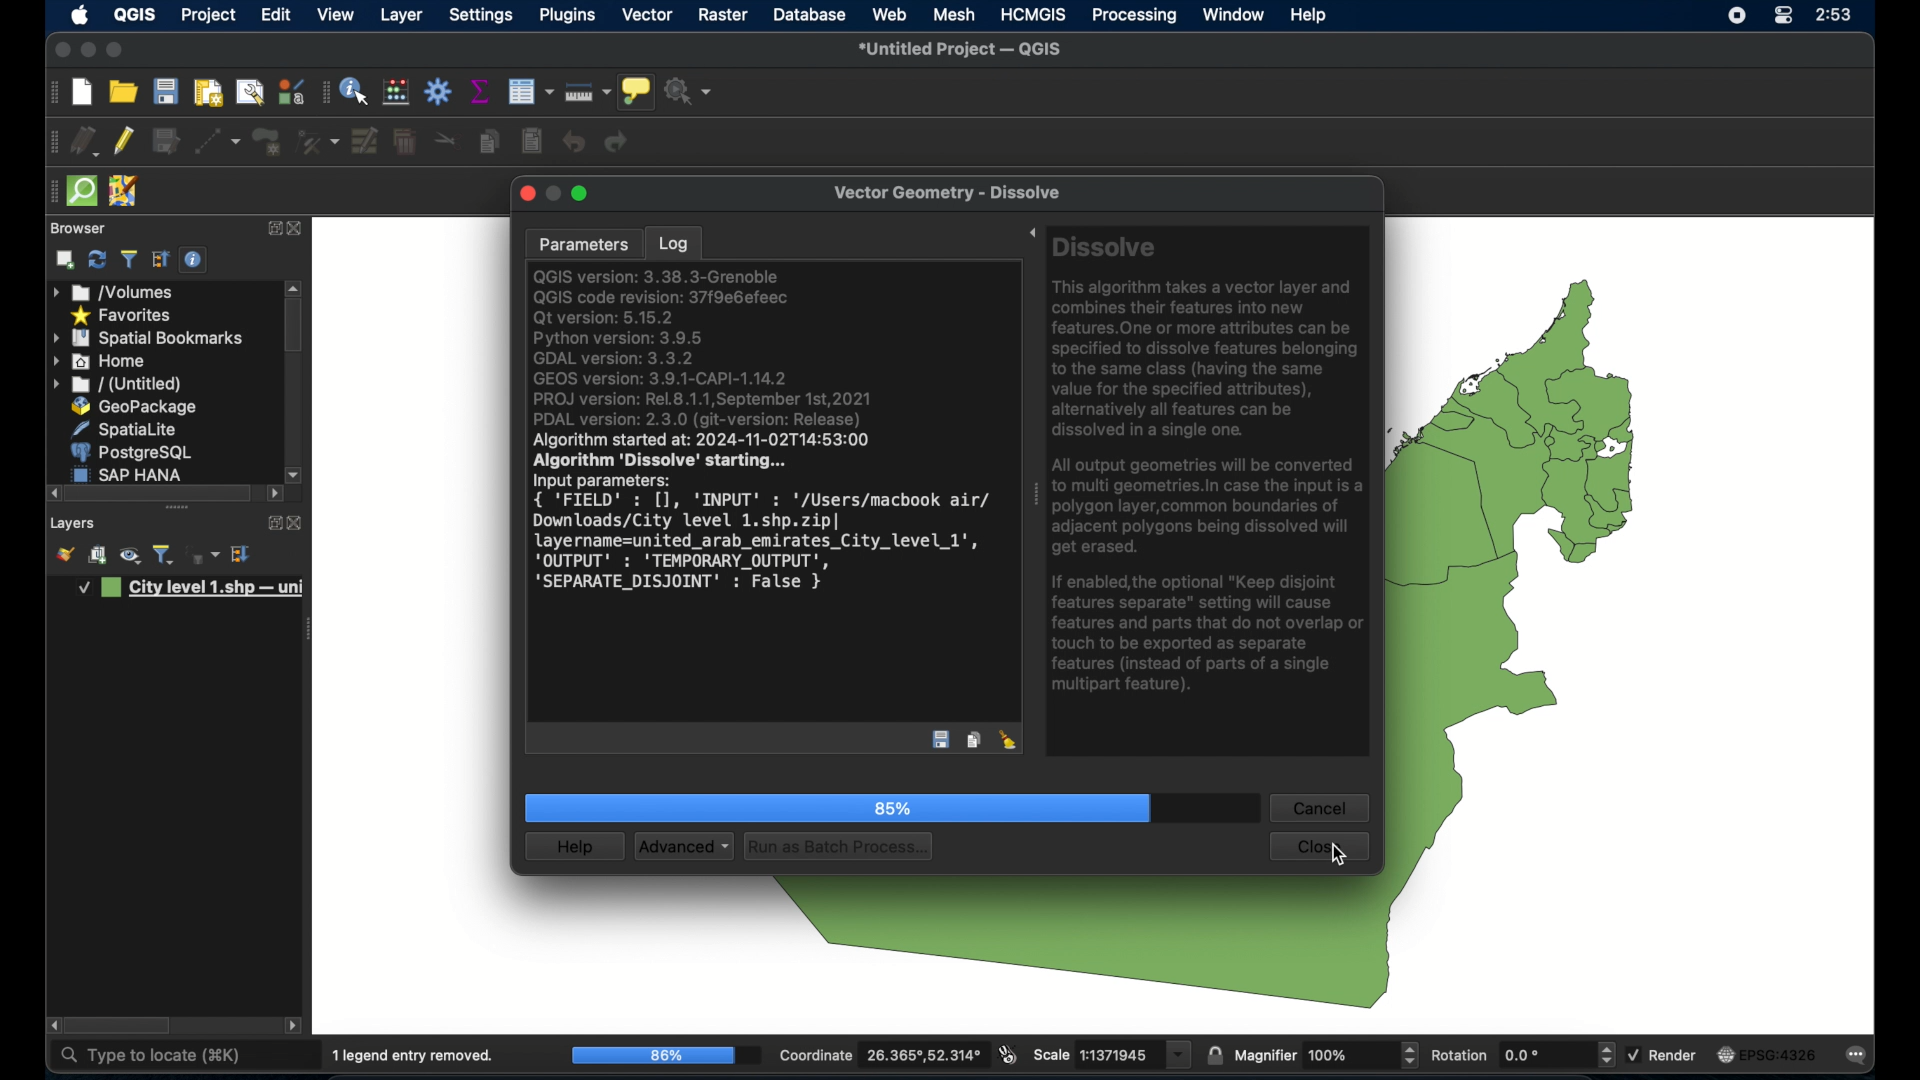 The width and height of the screenshot is (1920, 1080). I want to click on postgresql, so click(134, 452).